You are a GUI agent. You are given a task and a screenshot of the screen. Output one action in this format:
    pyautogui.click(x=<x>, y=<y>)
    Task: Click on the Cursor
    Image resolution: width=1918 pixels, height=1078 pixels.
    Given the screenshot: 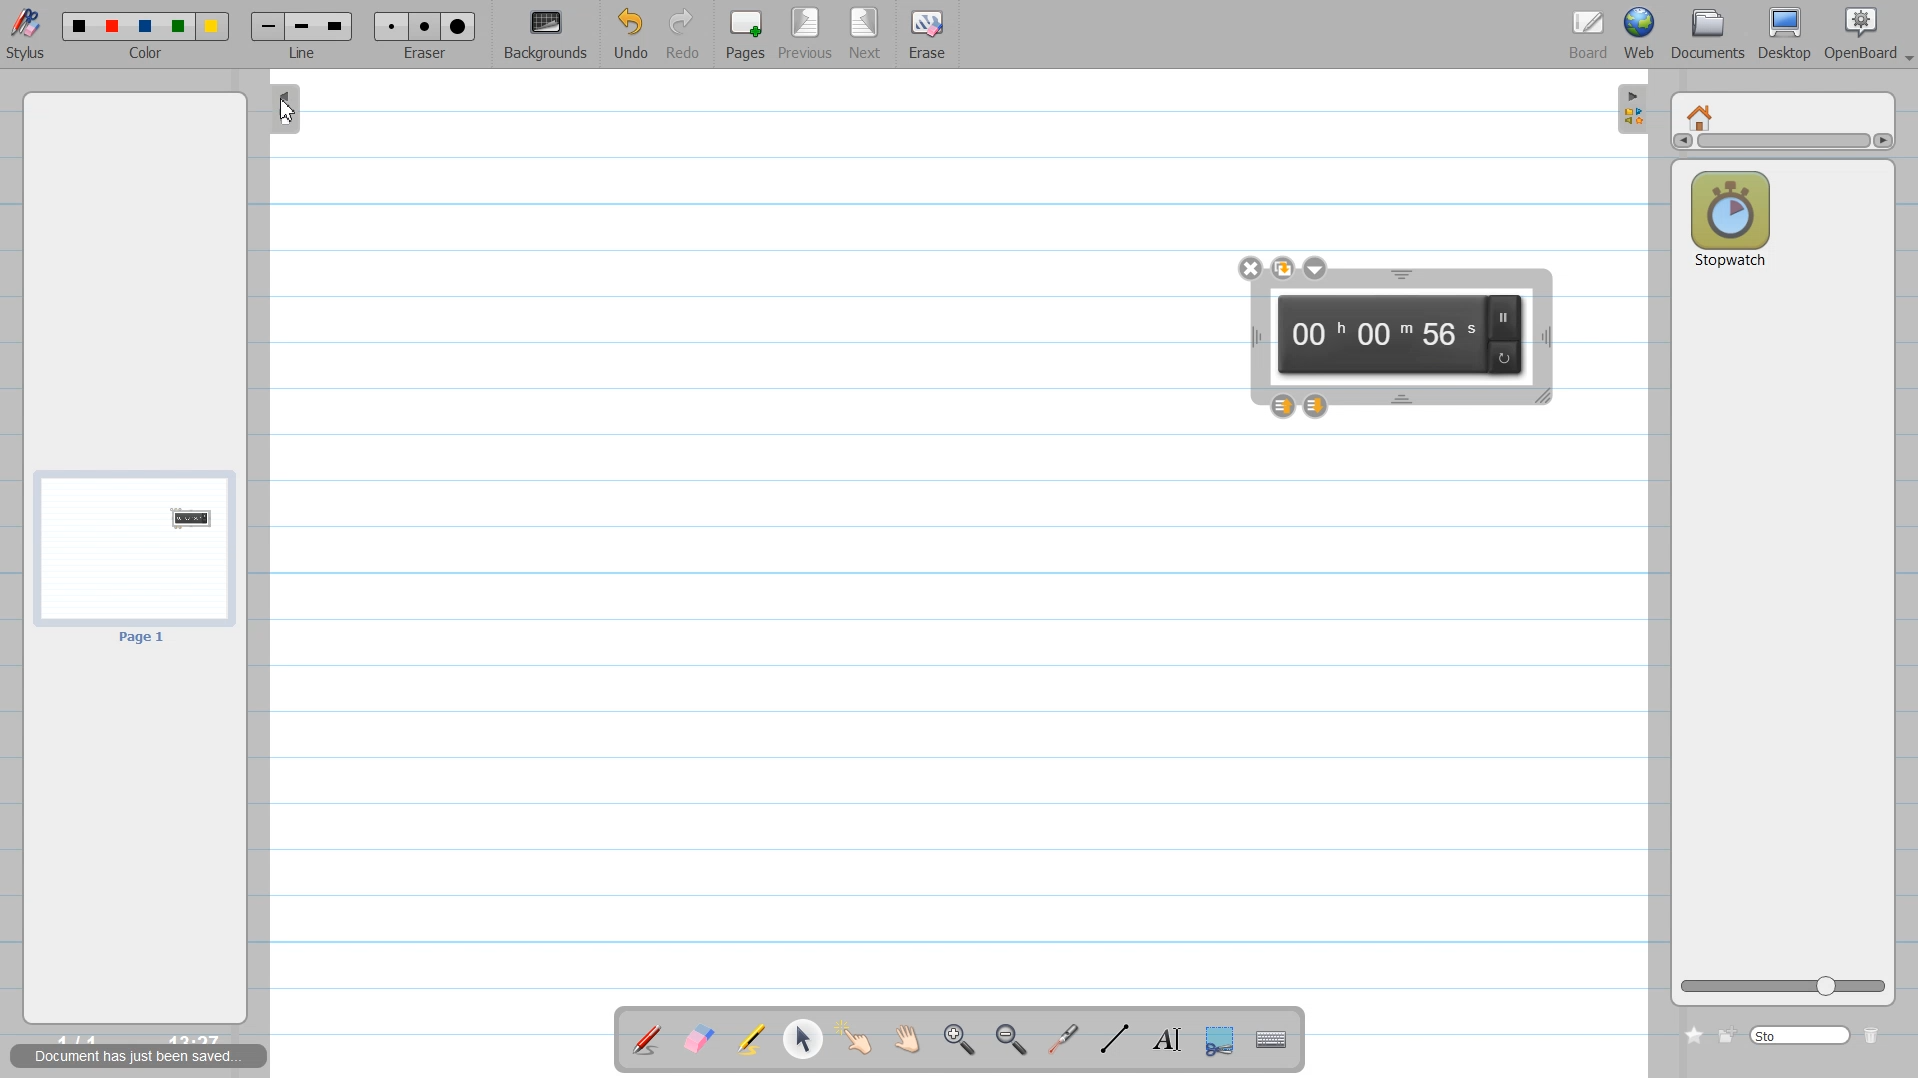 What is the action you would take?
    pyautogui.click(x=288, y=113)
    